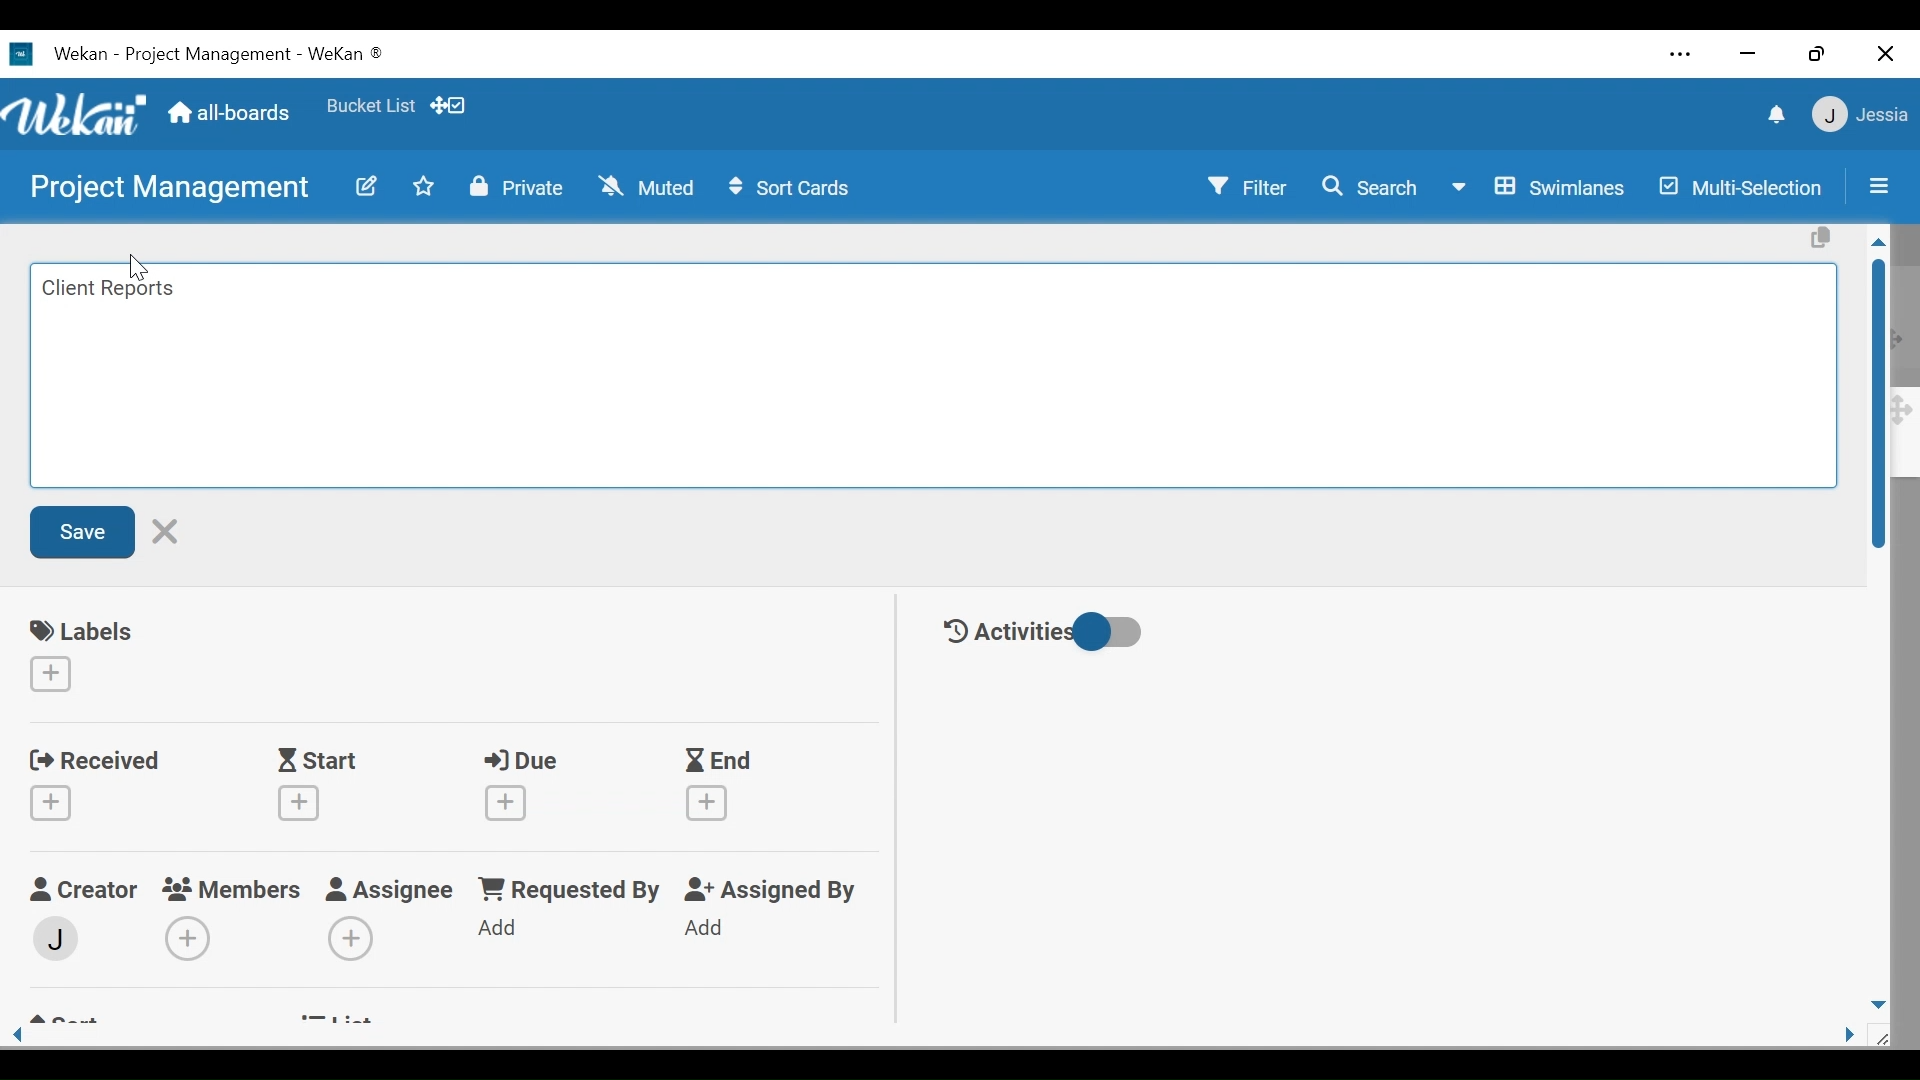 This screenshot has height=1080, width=1920. What do you see at coordinates (77, 114) in the screenshot?
I see `Wekan logo` at bounding box center [77, 114].